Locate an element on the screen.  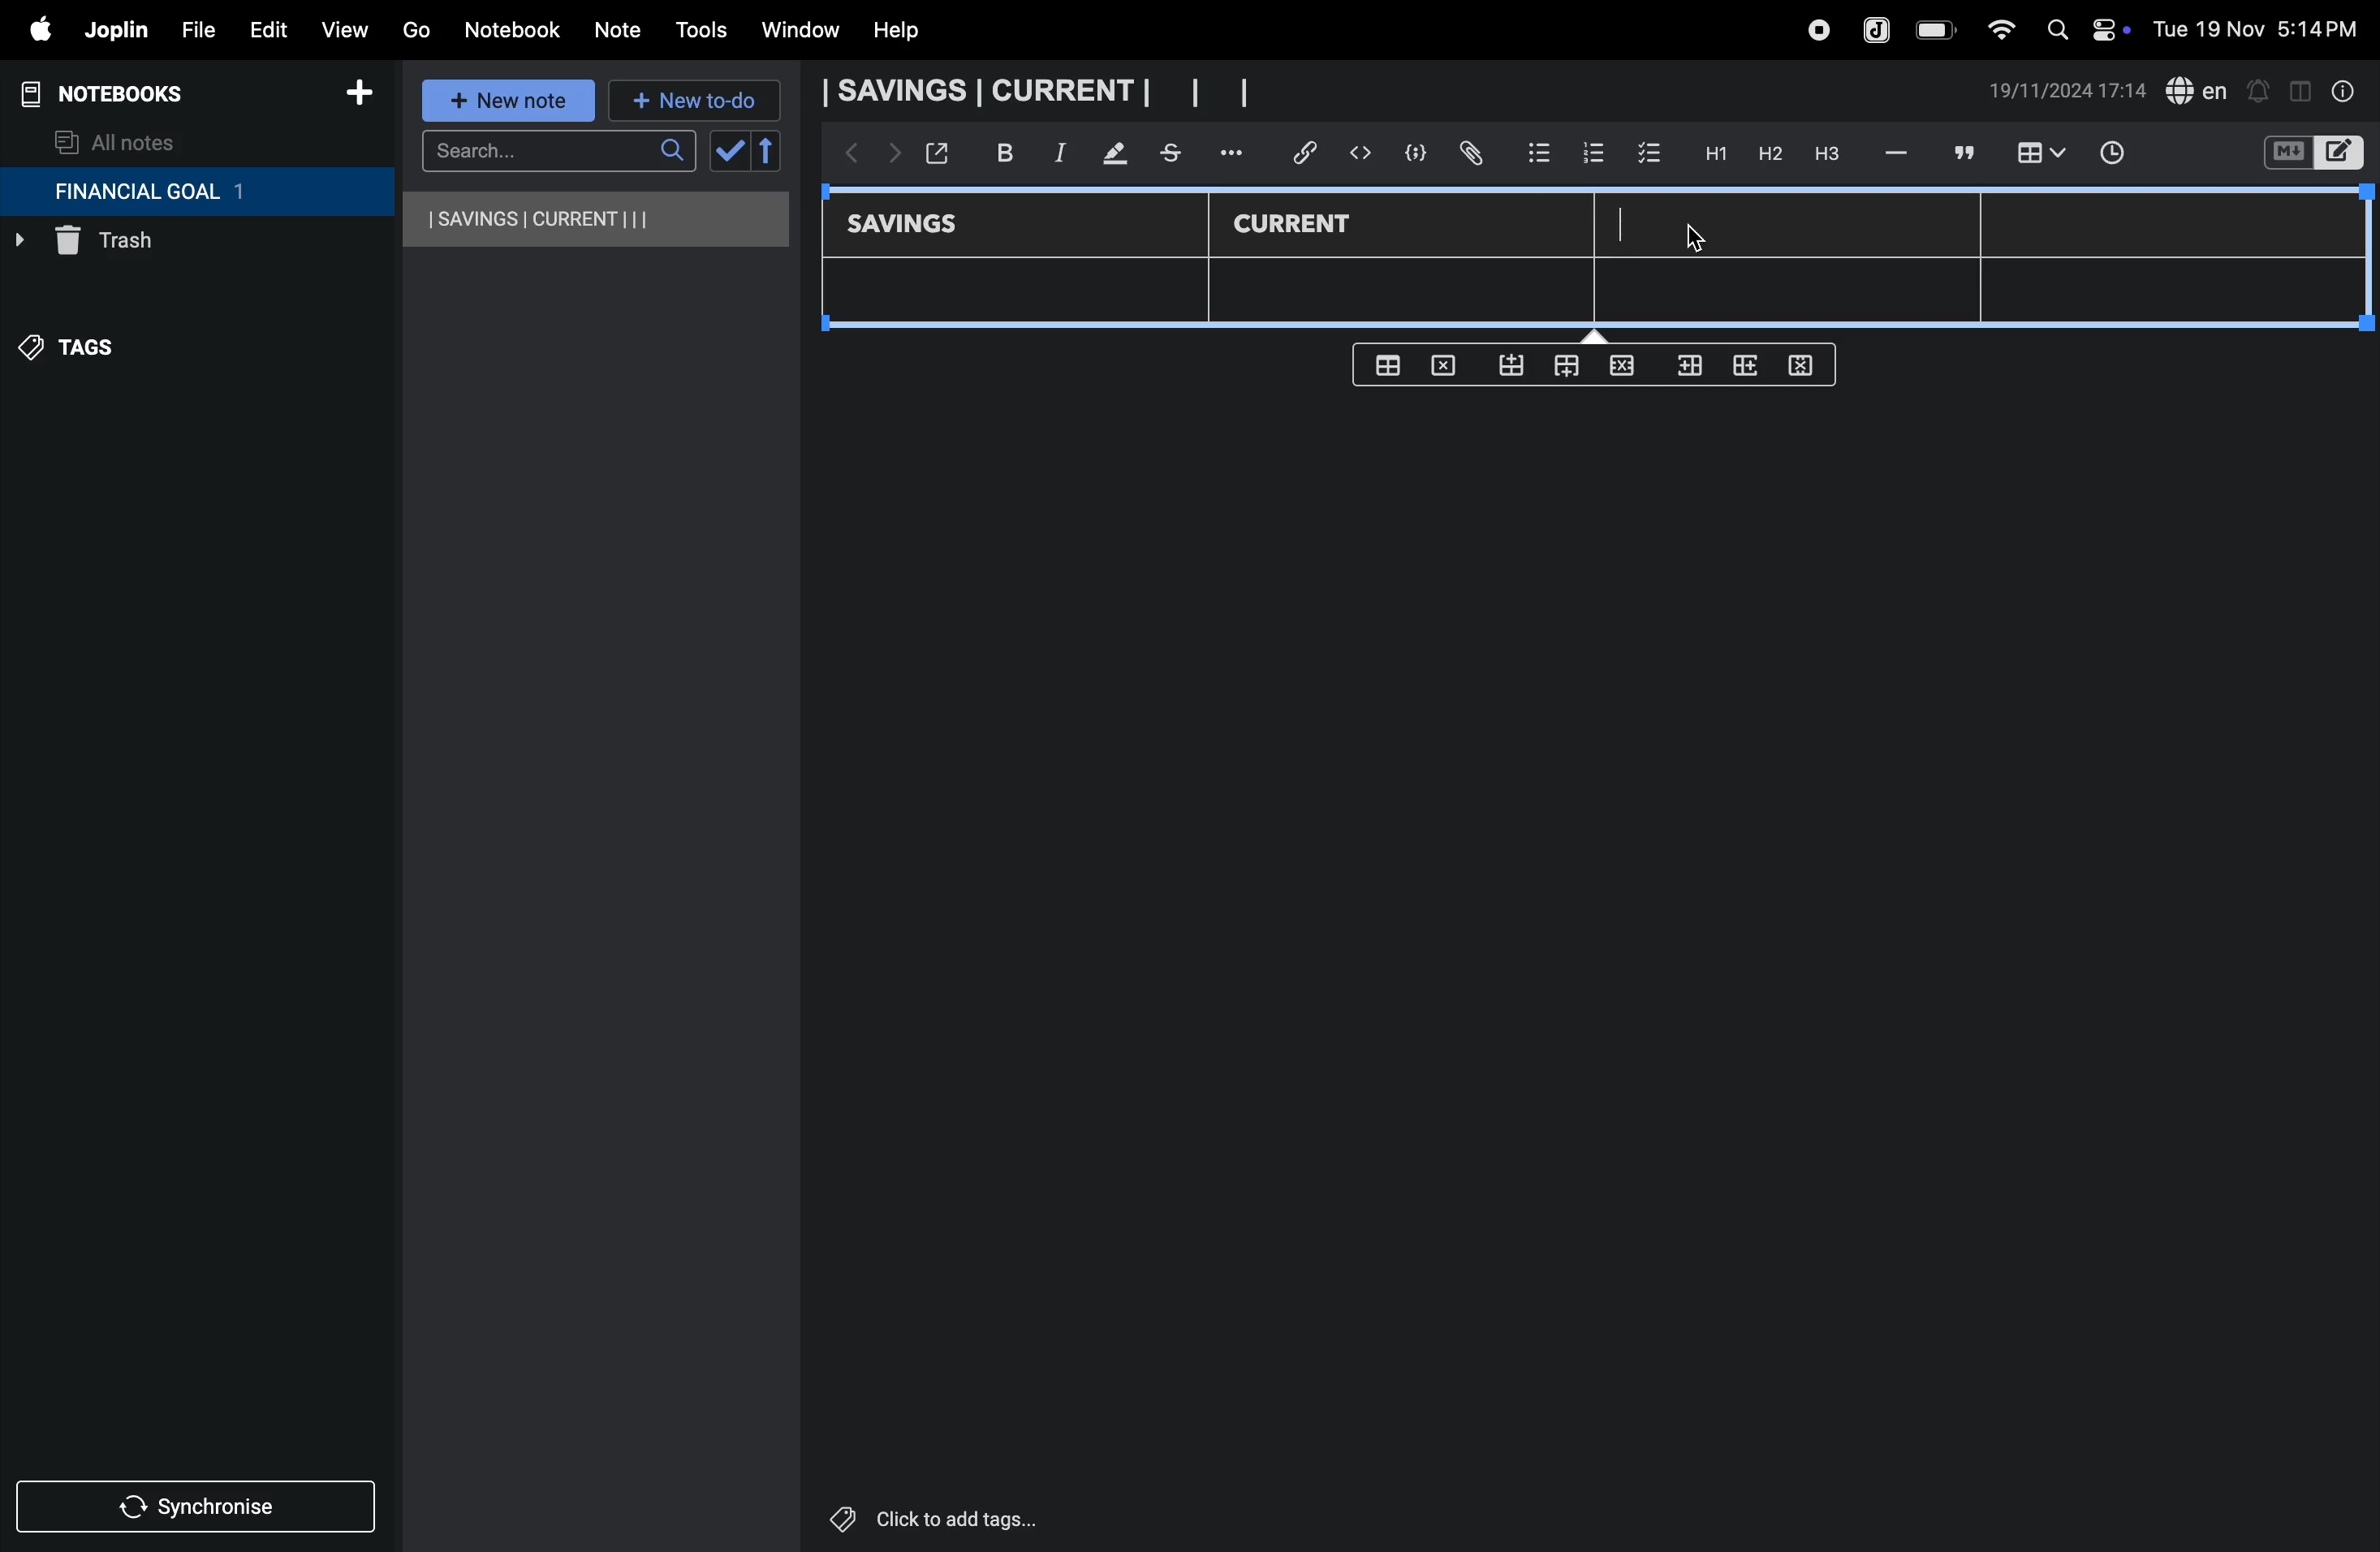
financial goal is located at coordinates (196, 192).